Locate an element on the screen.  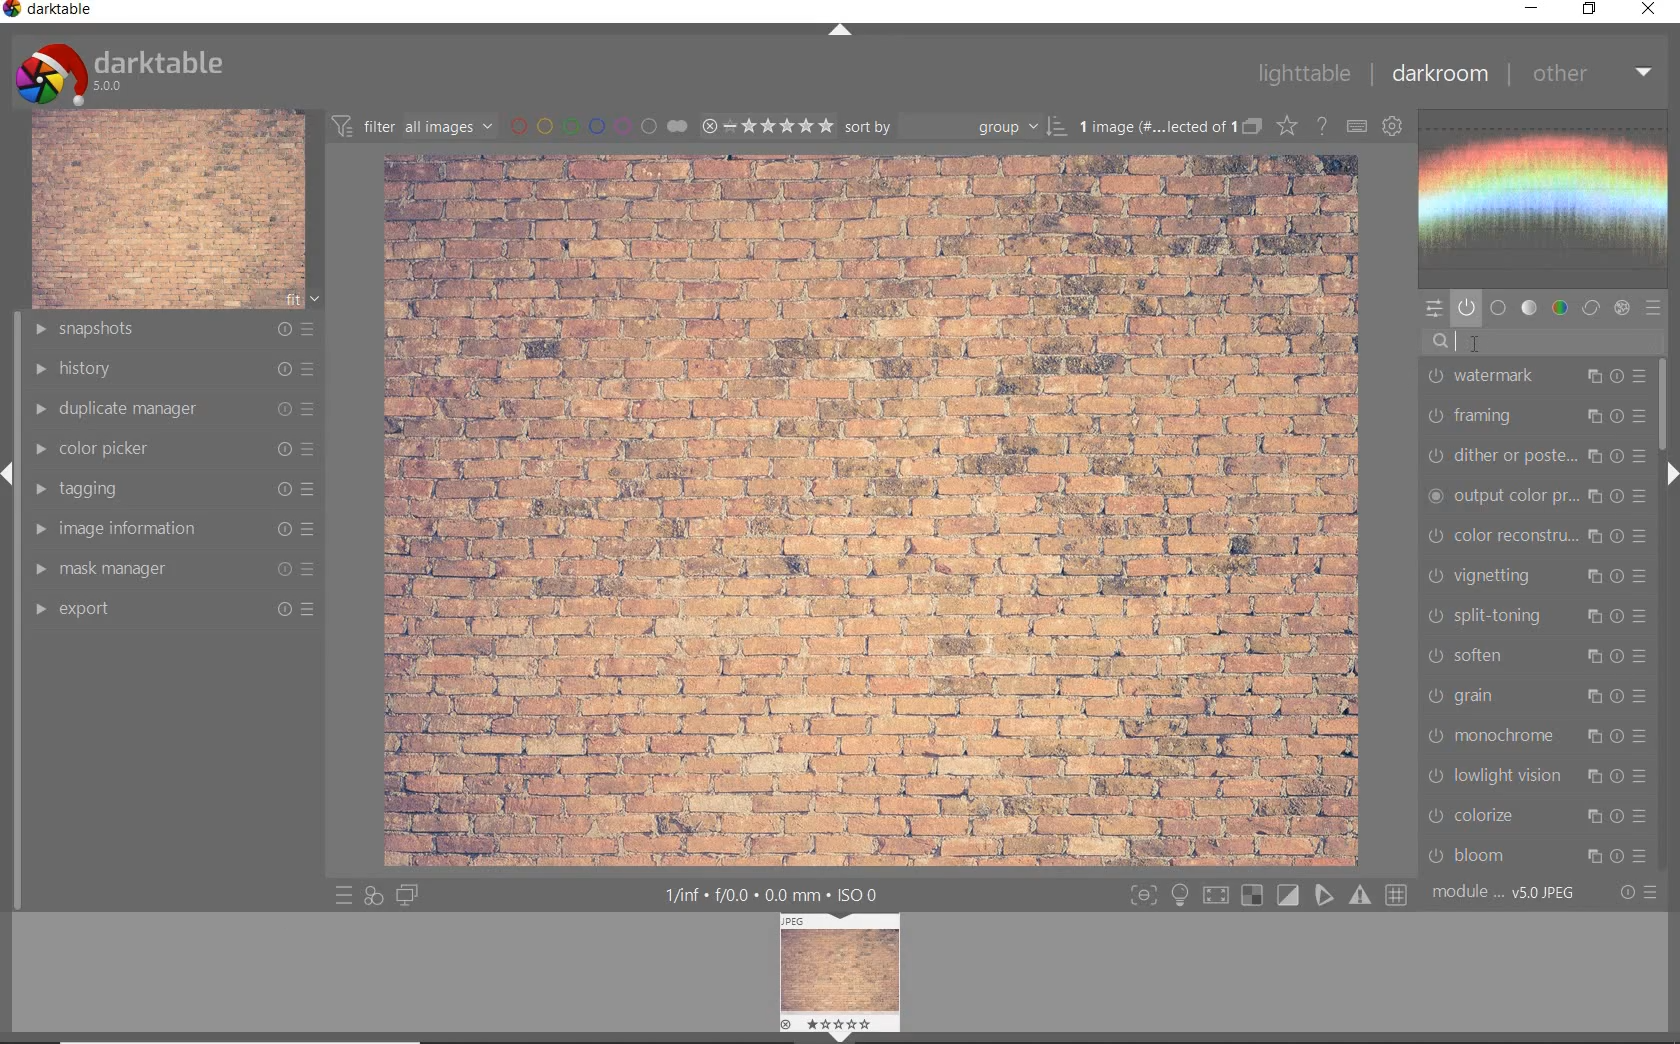
search module is located at coordinates (1543, 345).